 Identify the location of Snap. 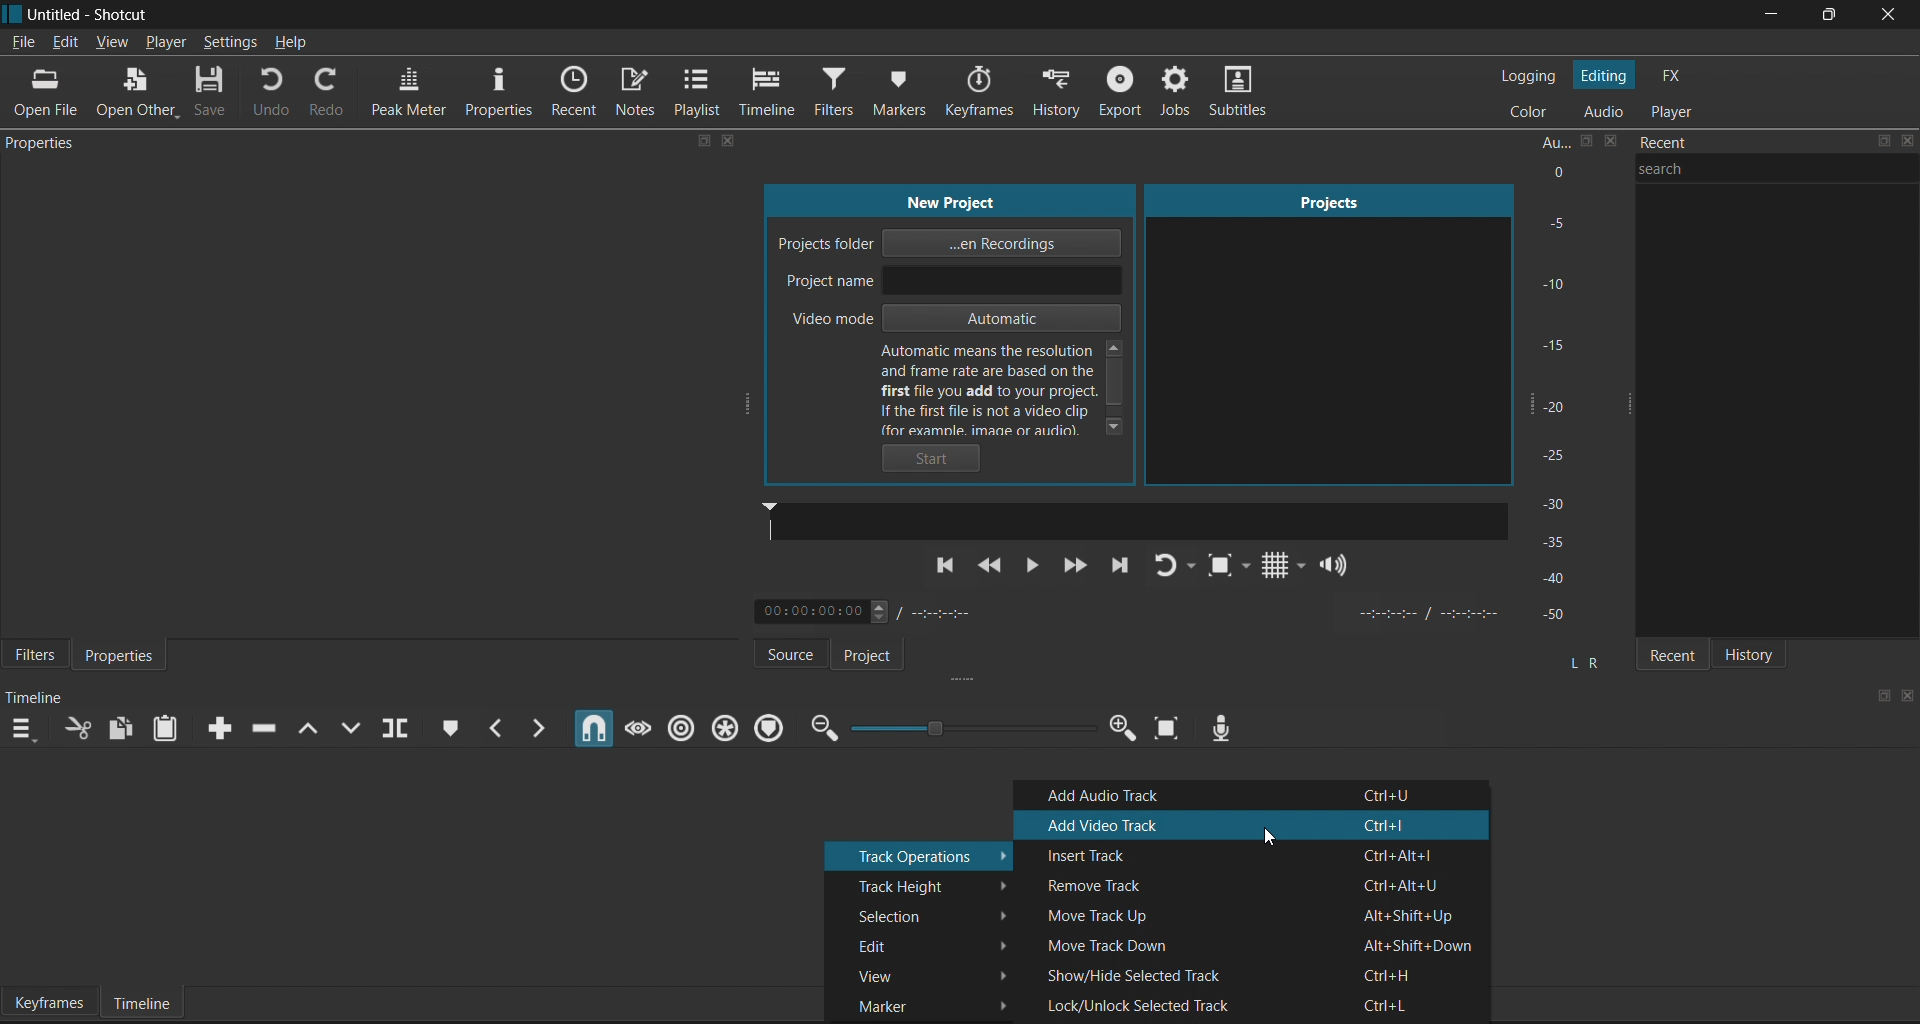
(590, 729).